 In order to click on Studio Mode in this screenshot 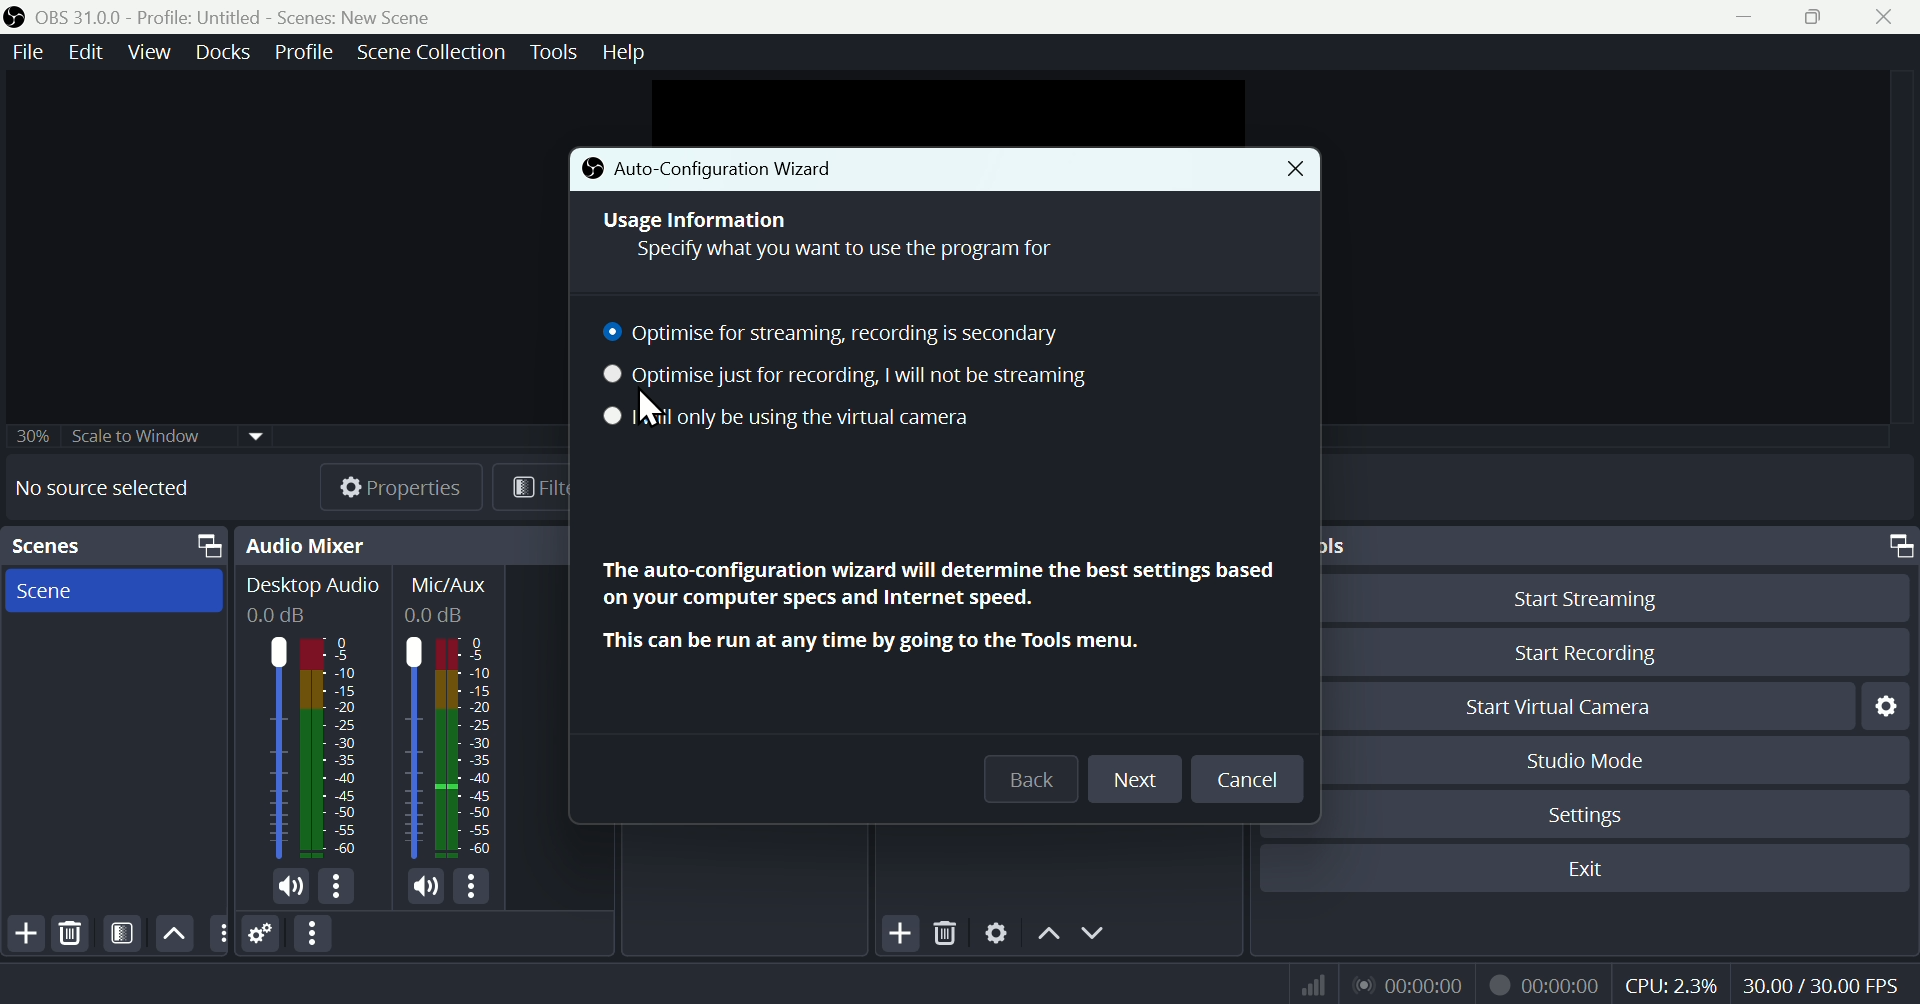, I will do `click(1619, 759)`.